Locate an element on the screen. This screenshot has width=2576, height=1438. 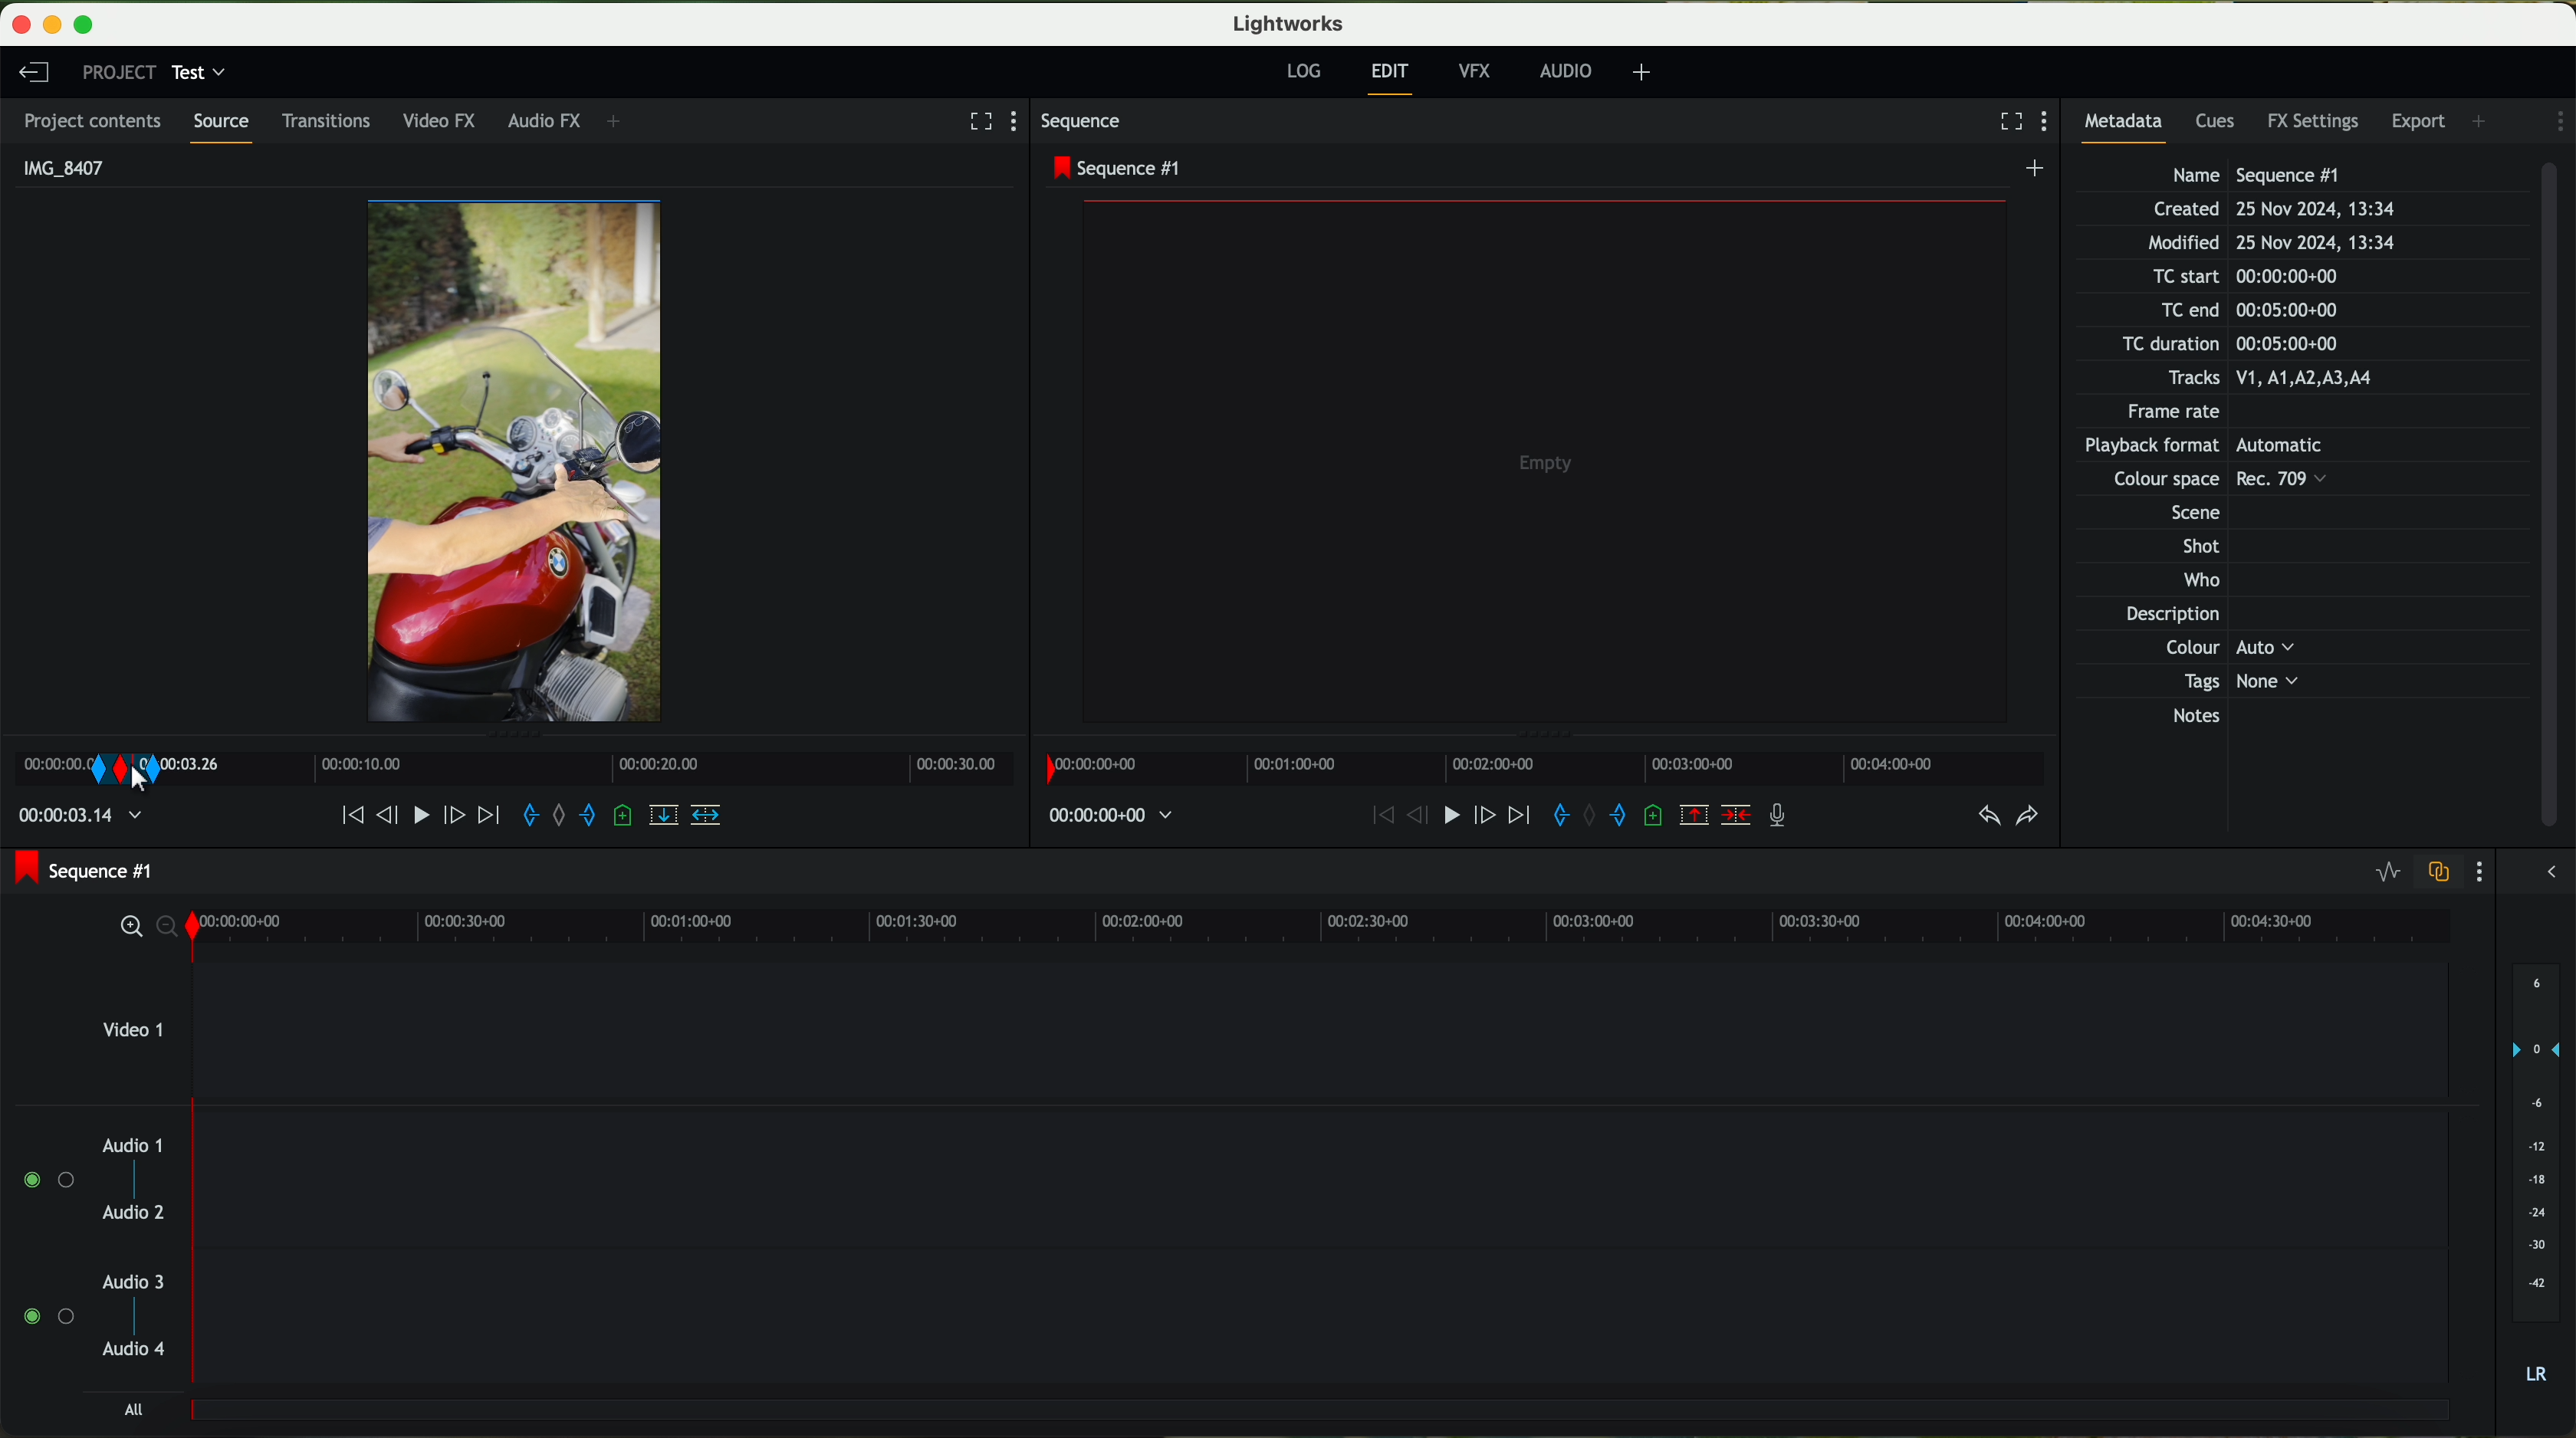
log is located at coordinates (1306, 73).